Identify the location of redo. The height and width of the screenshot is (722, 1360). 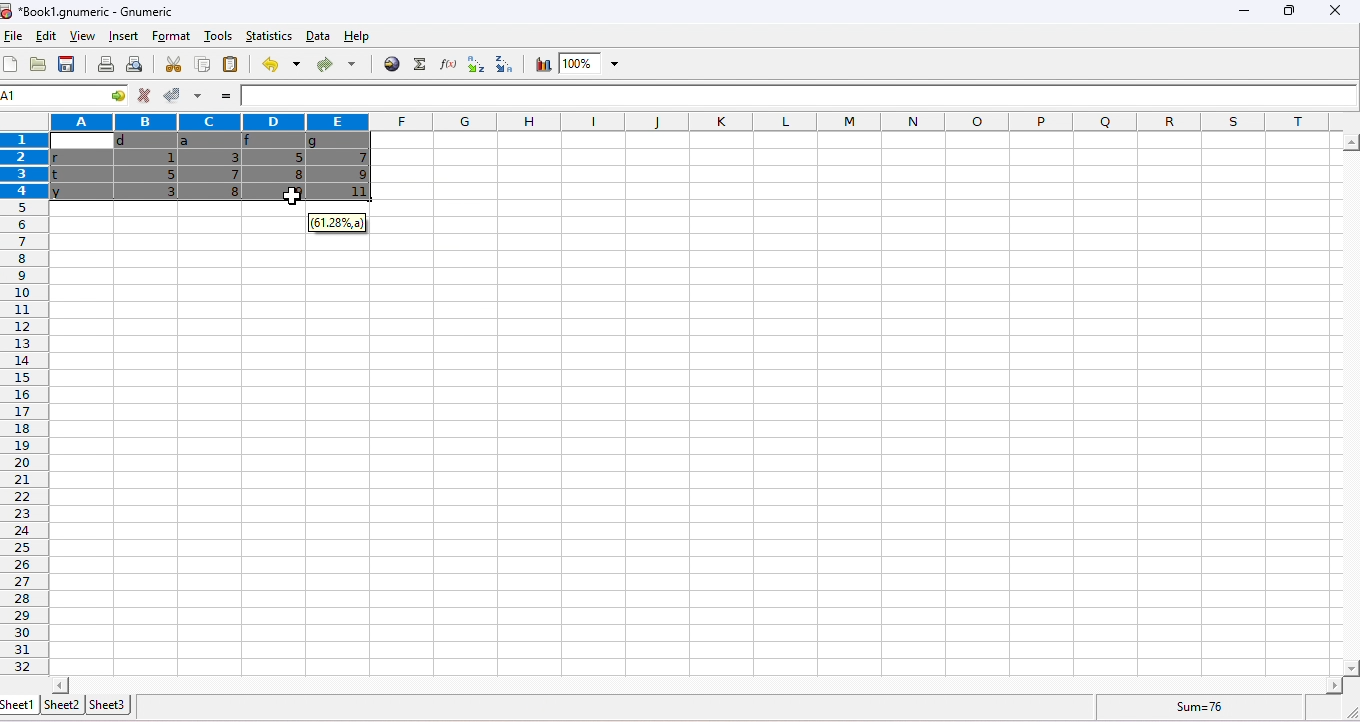
(335, 66).